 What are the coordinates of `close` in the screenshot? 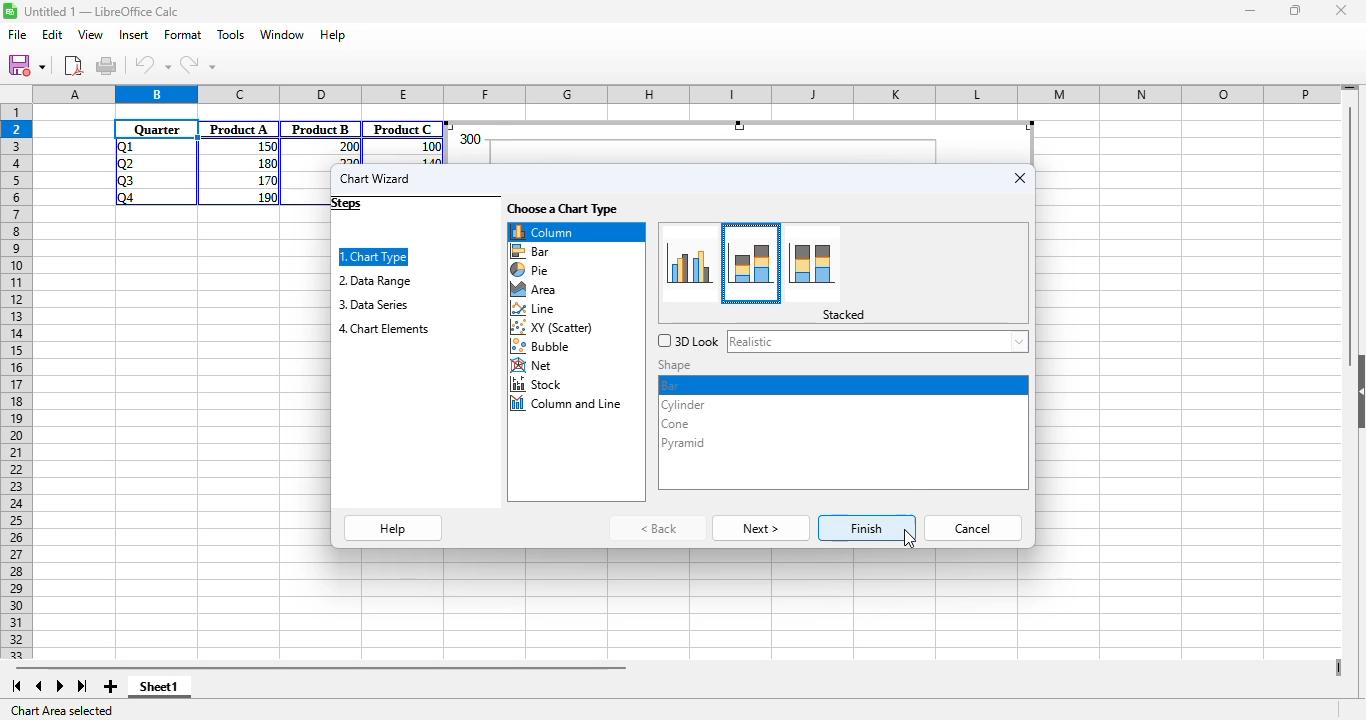 It's located at (1020, 178).